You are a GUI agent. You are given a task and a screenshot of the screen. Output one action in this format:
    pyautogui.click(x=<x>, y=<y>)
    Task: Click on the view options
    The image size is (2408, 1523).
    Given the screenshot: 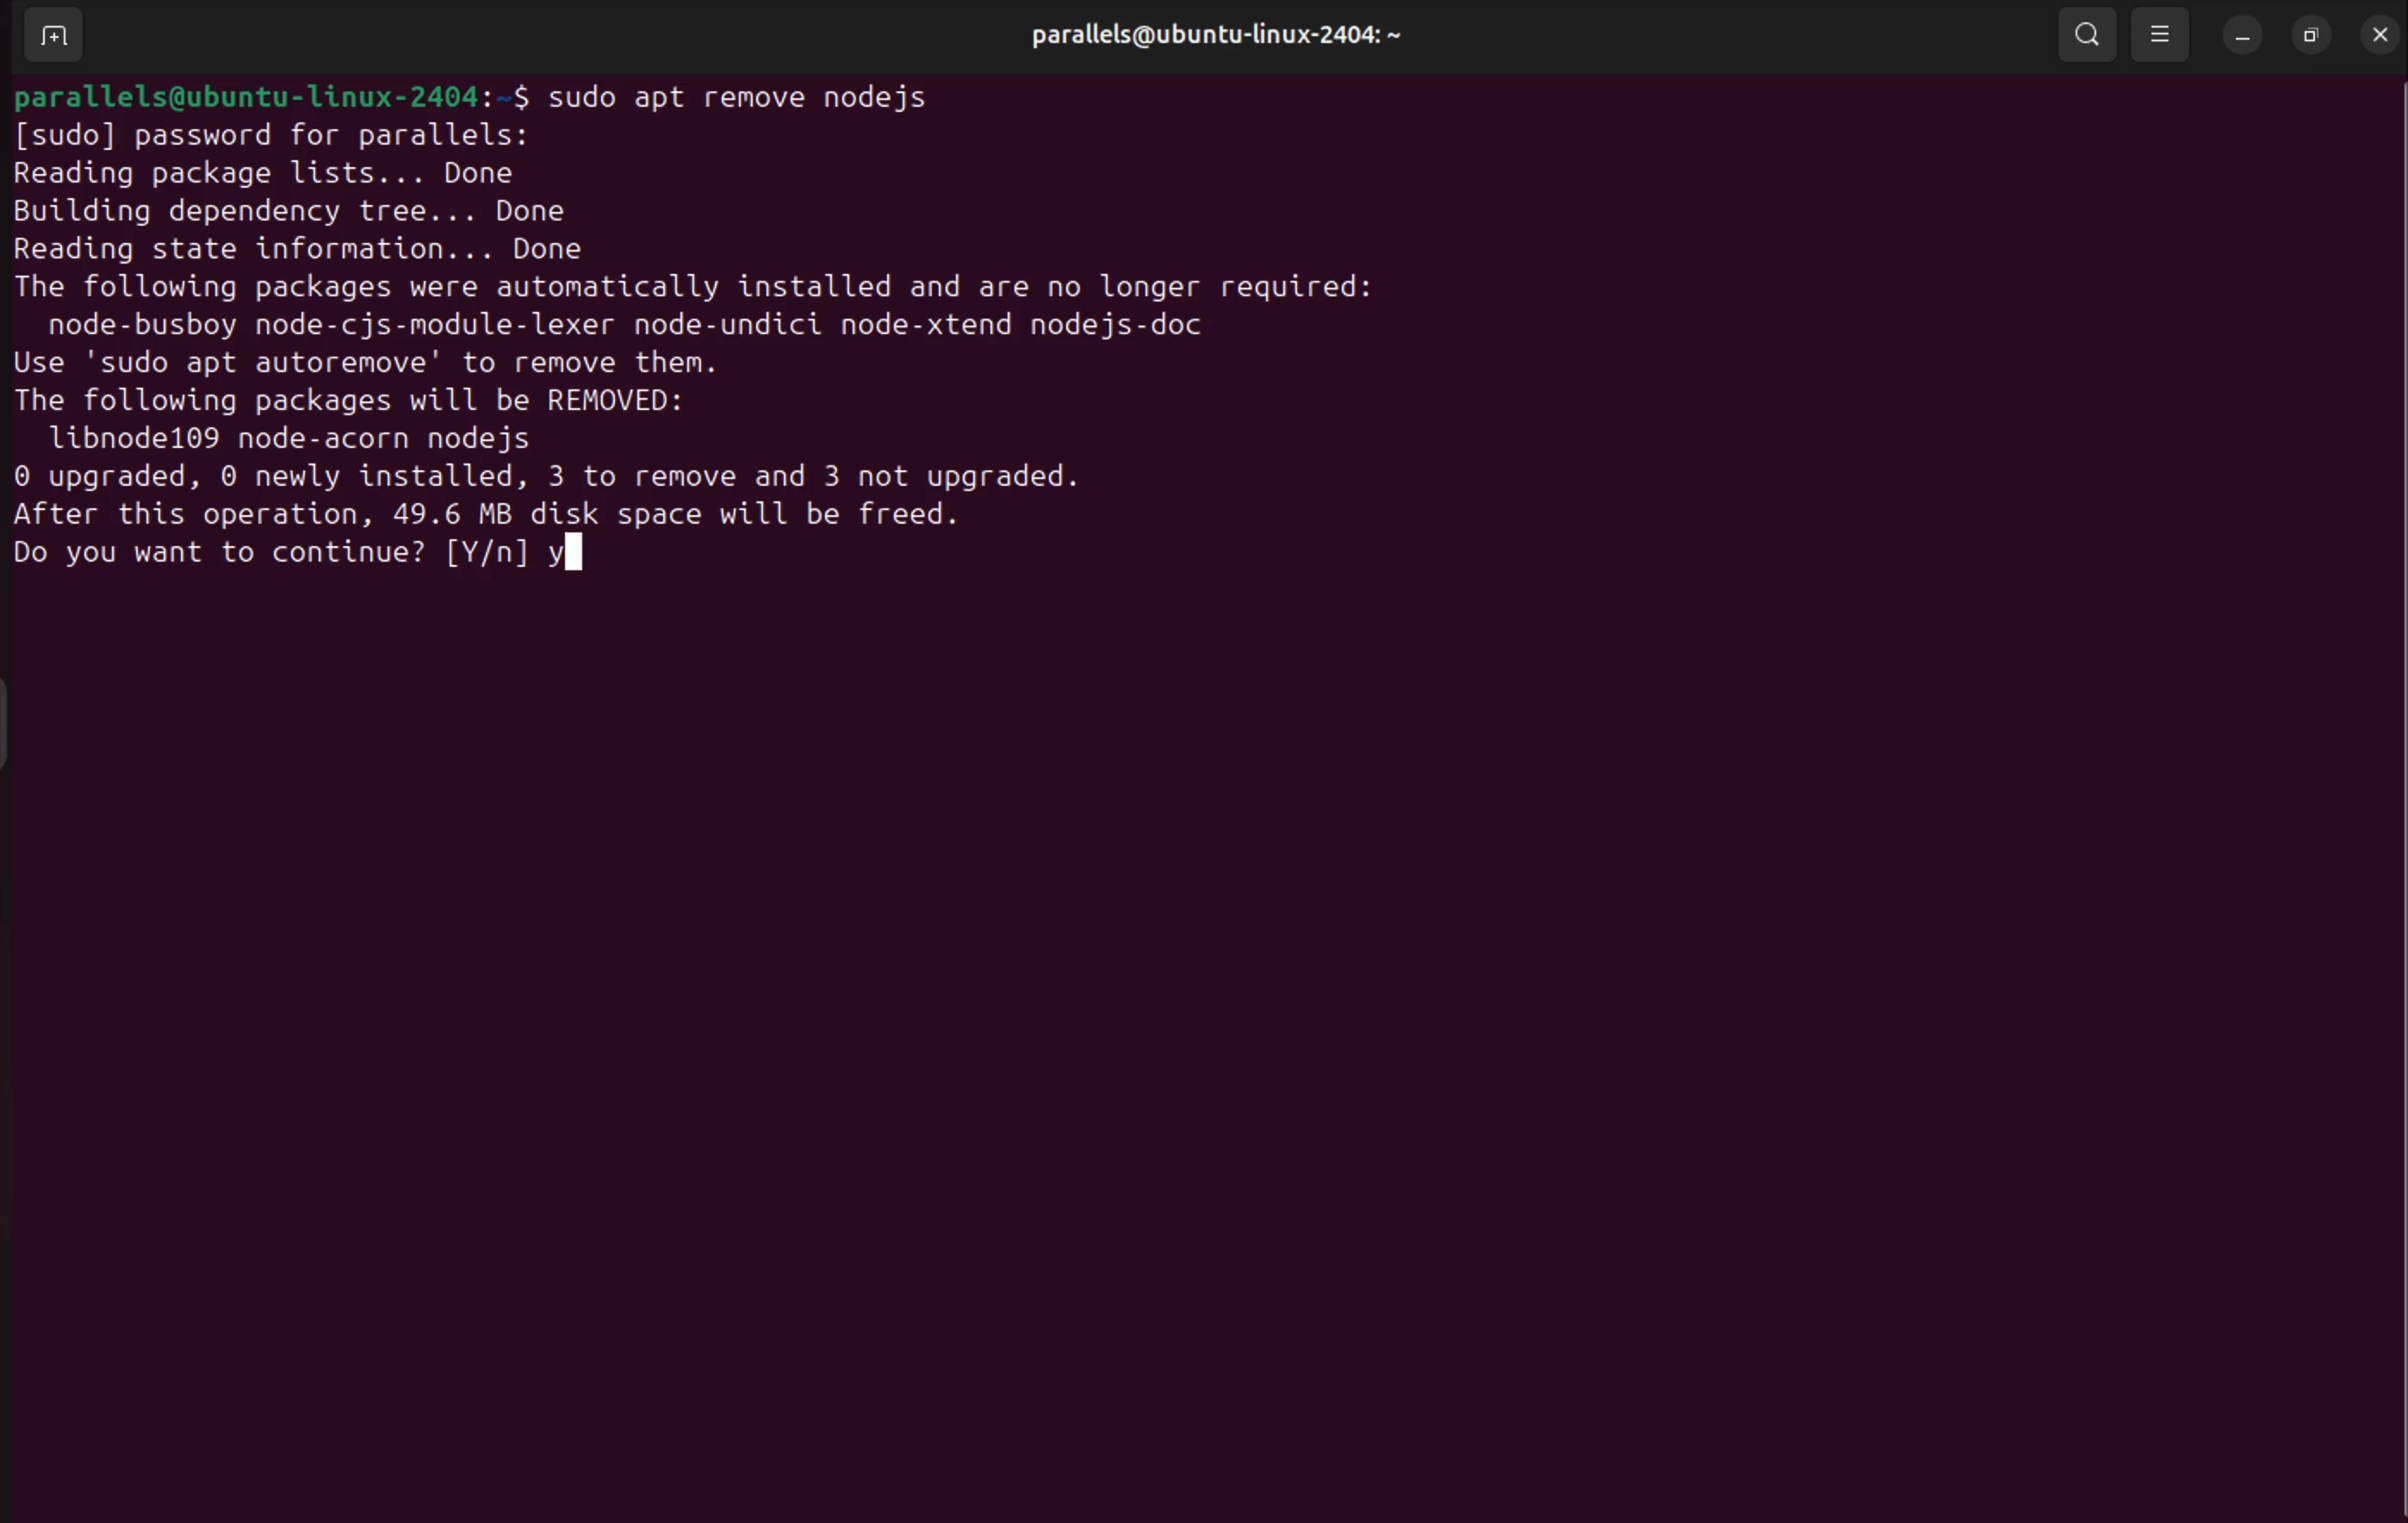 What is the action you would take?
    pyautogui.click(x=2159, y=36)
    